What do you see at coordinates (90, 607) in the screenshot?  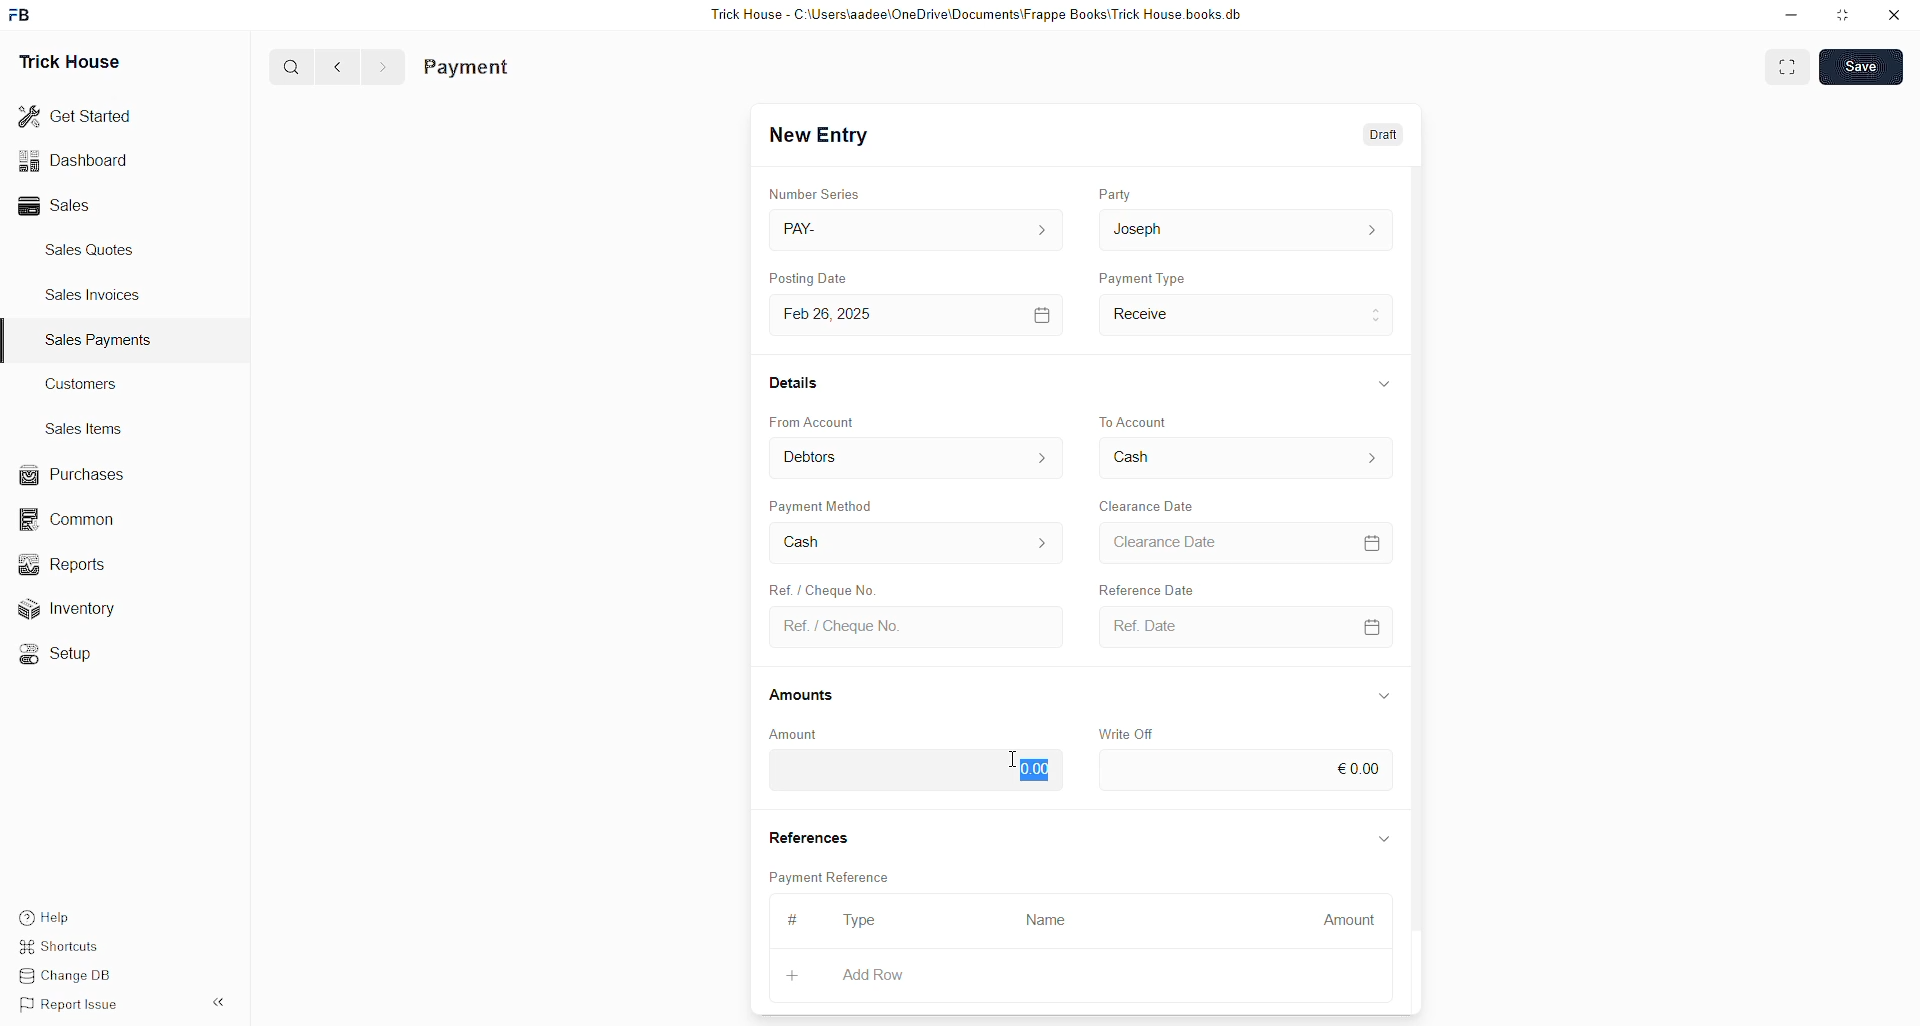 I see `Inventory` at bounding box center [90, 607].